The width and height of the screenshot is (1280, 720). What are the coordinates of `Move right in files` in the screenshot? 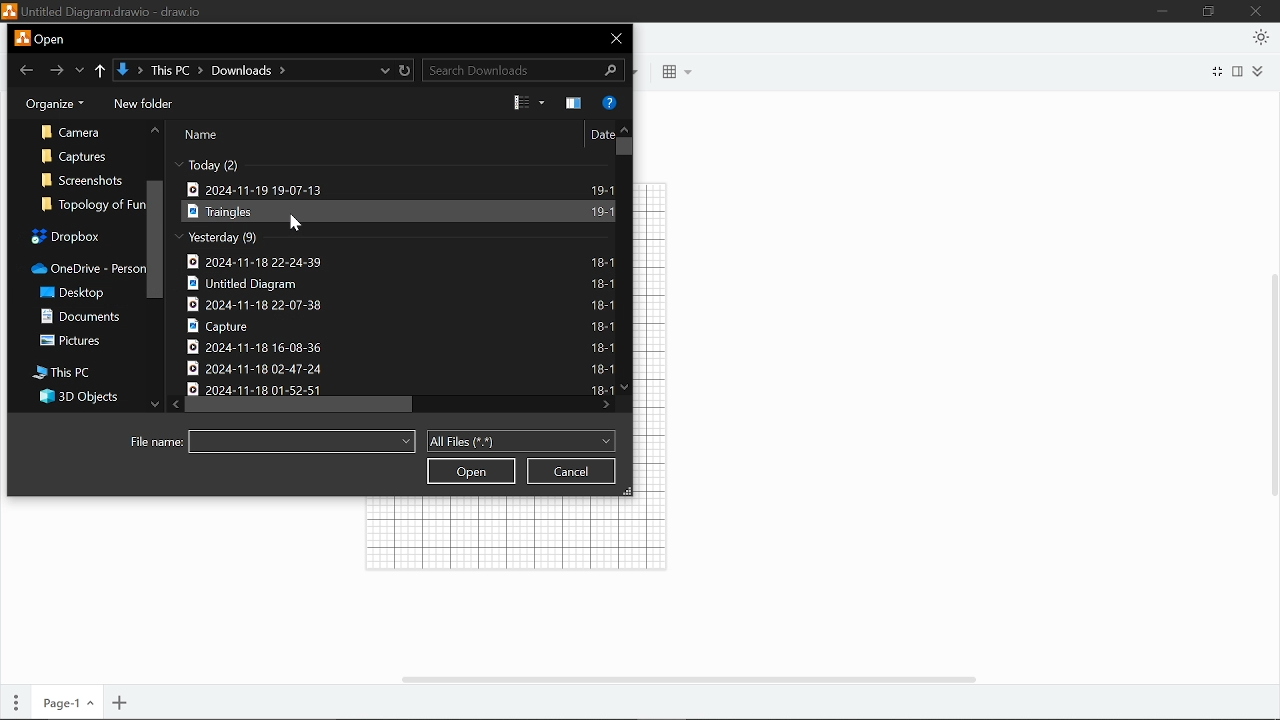 It's located at (606, 405).